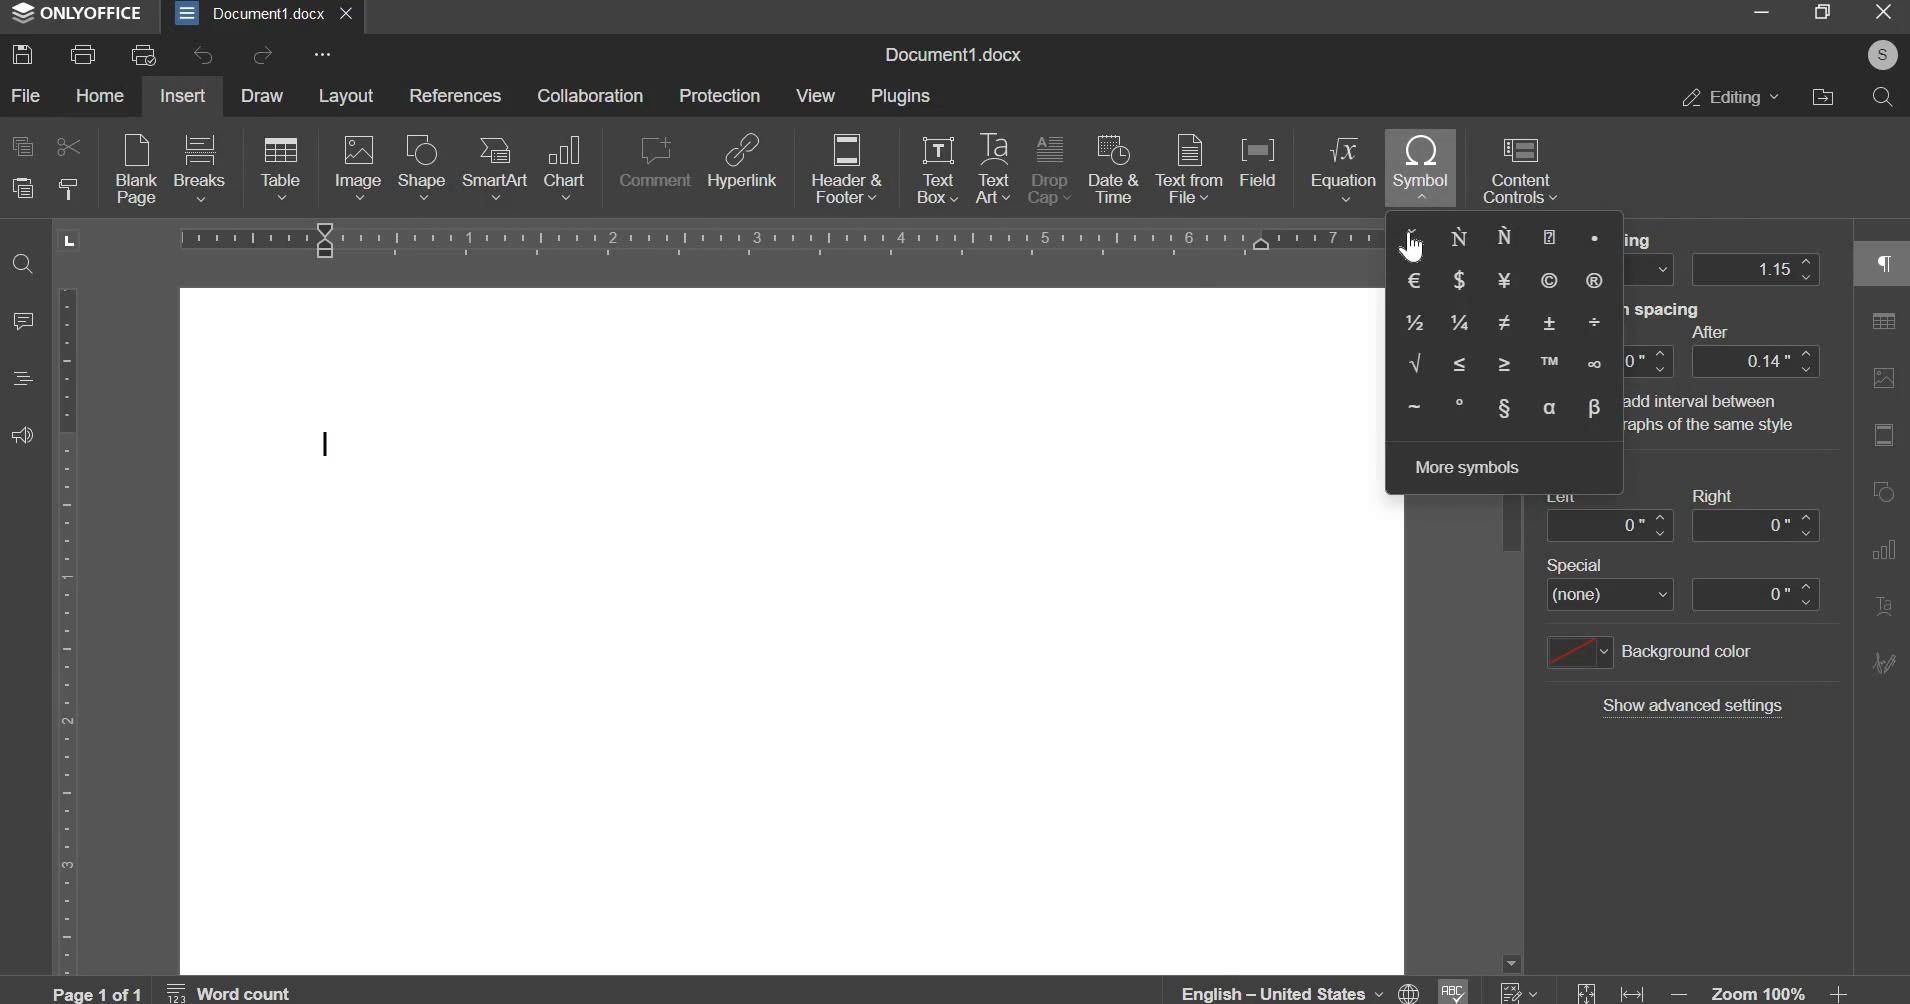 This screenshot has height=1004, width=1910. I want to click on line spacing distance, so click(1756, 269).